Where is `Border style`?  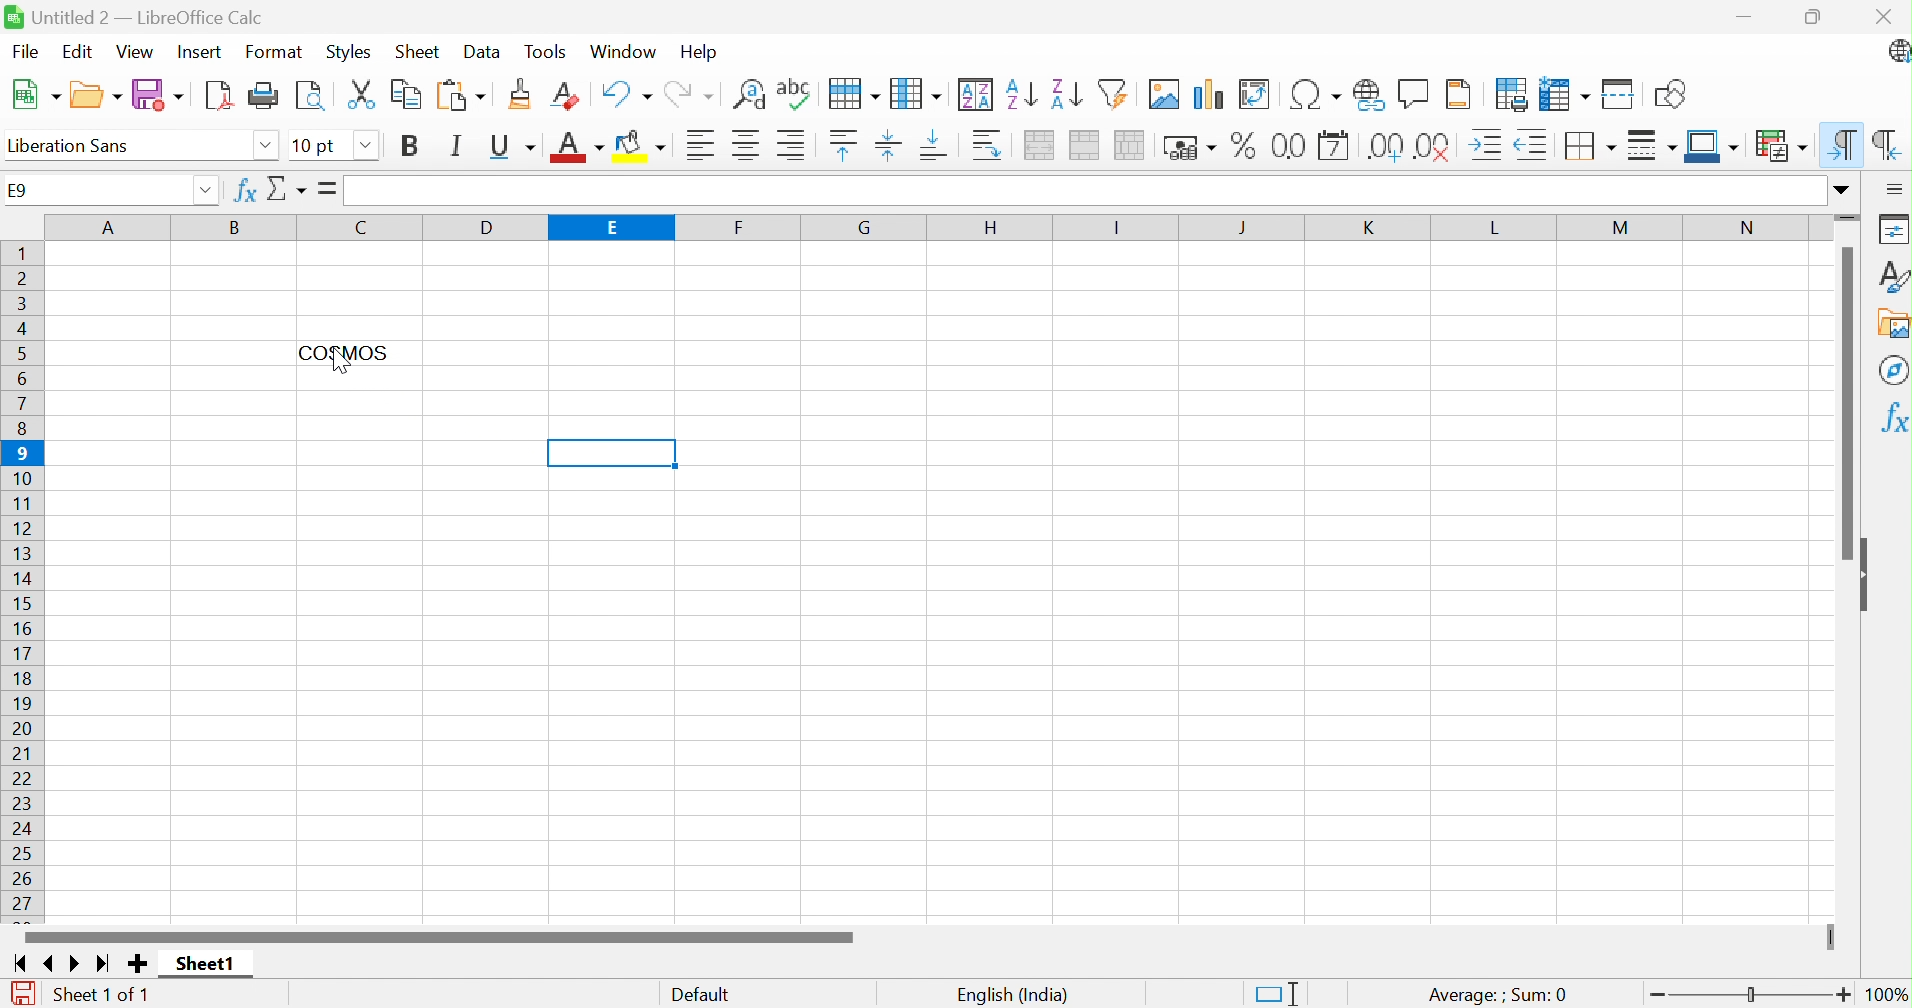
Border style is located at coordinates (1649, 145).